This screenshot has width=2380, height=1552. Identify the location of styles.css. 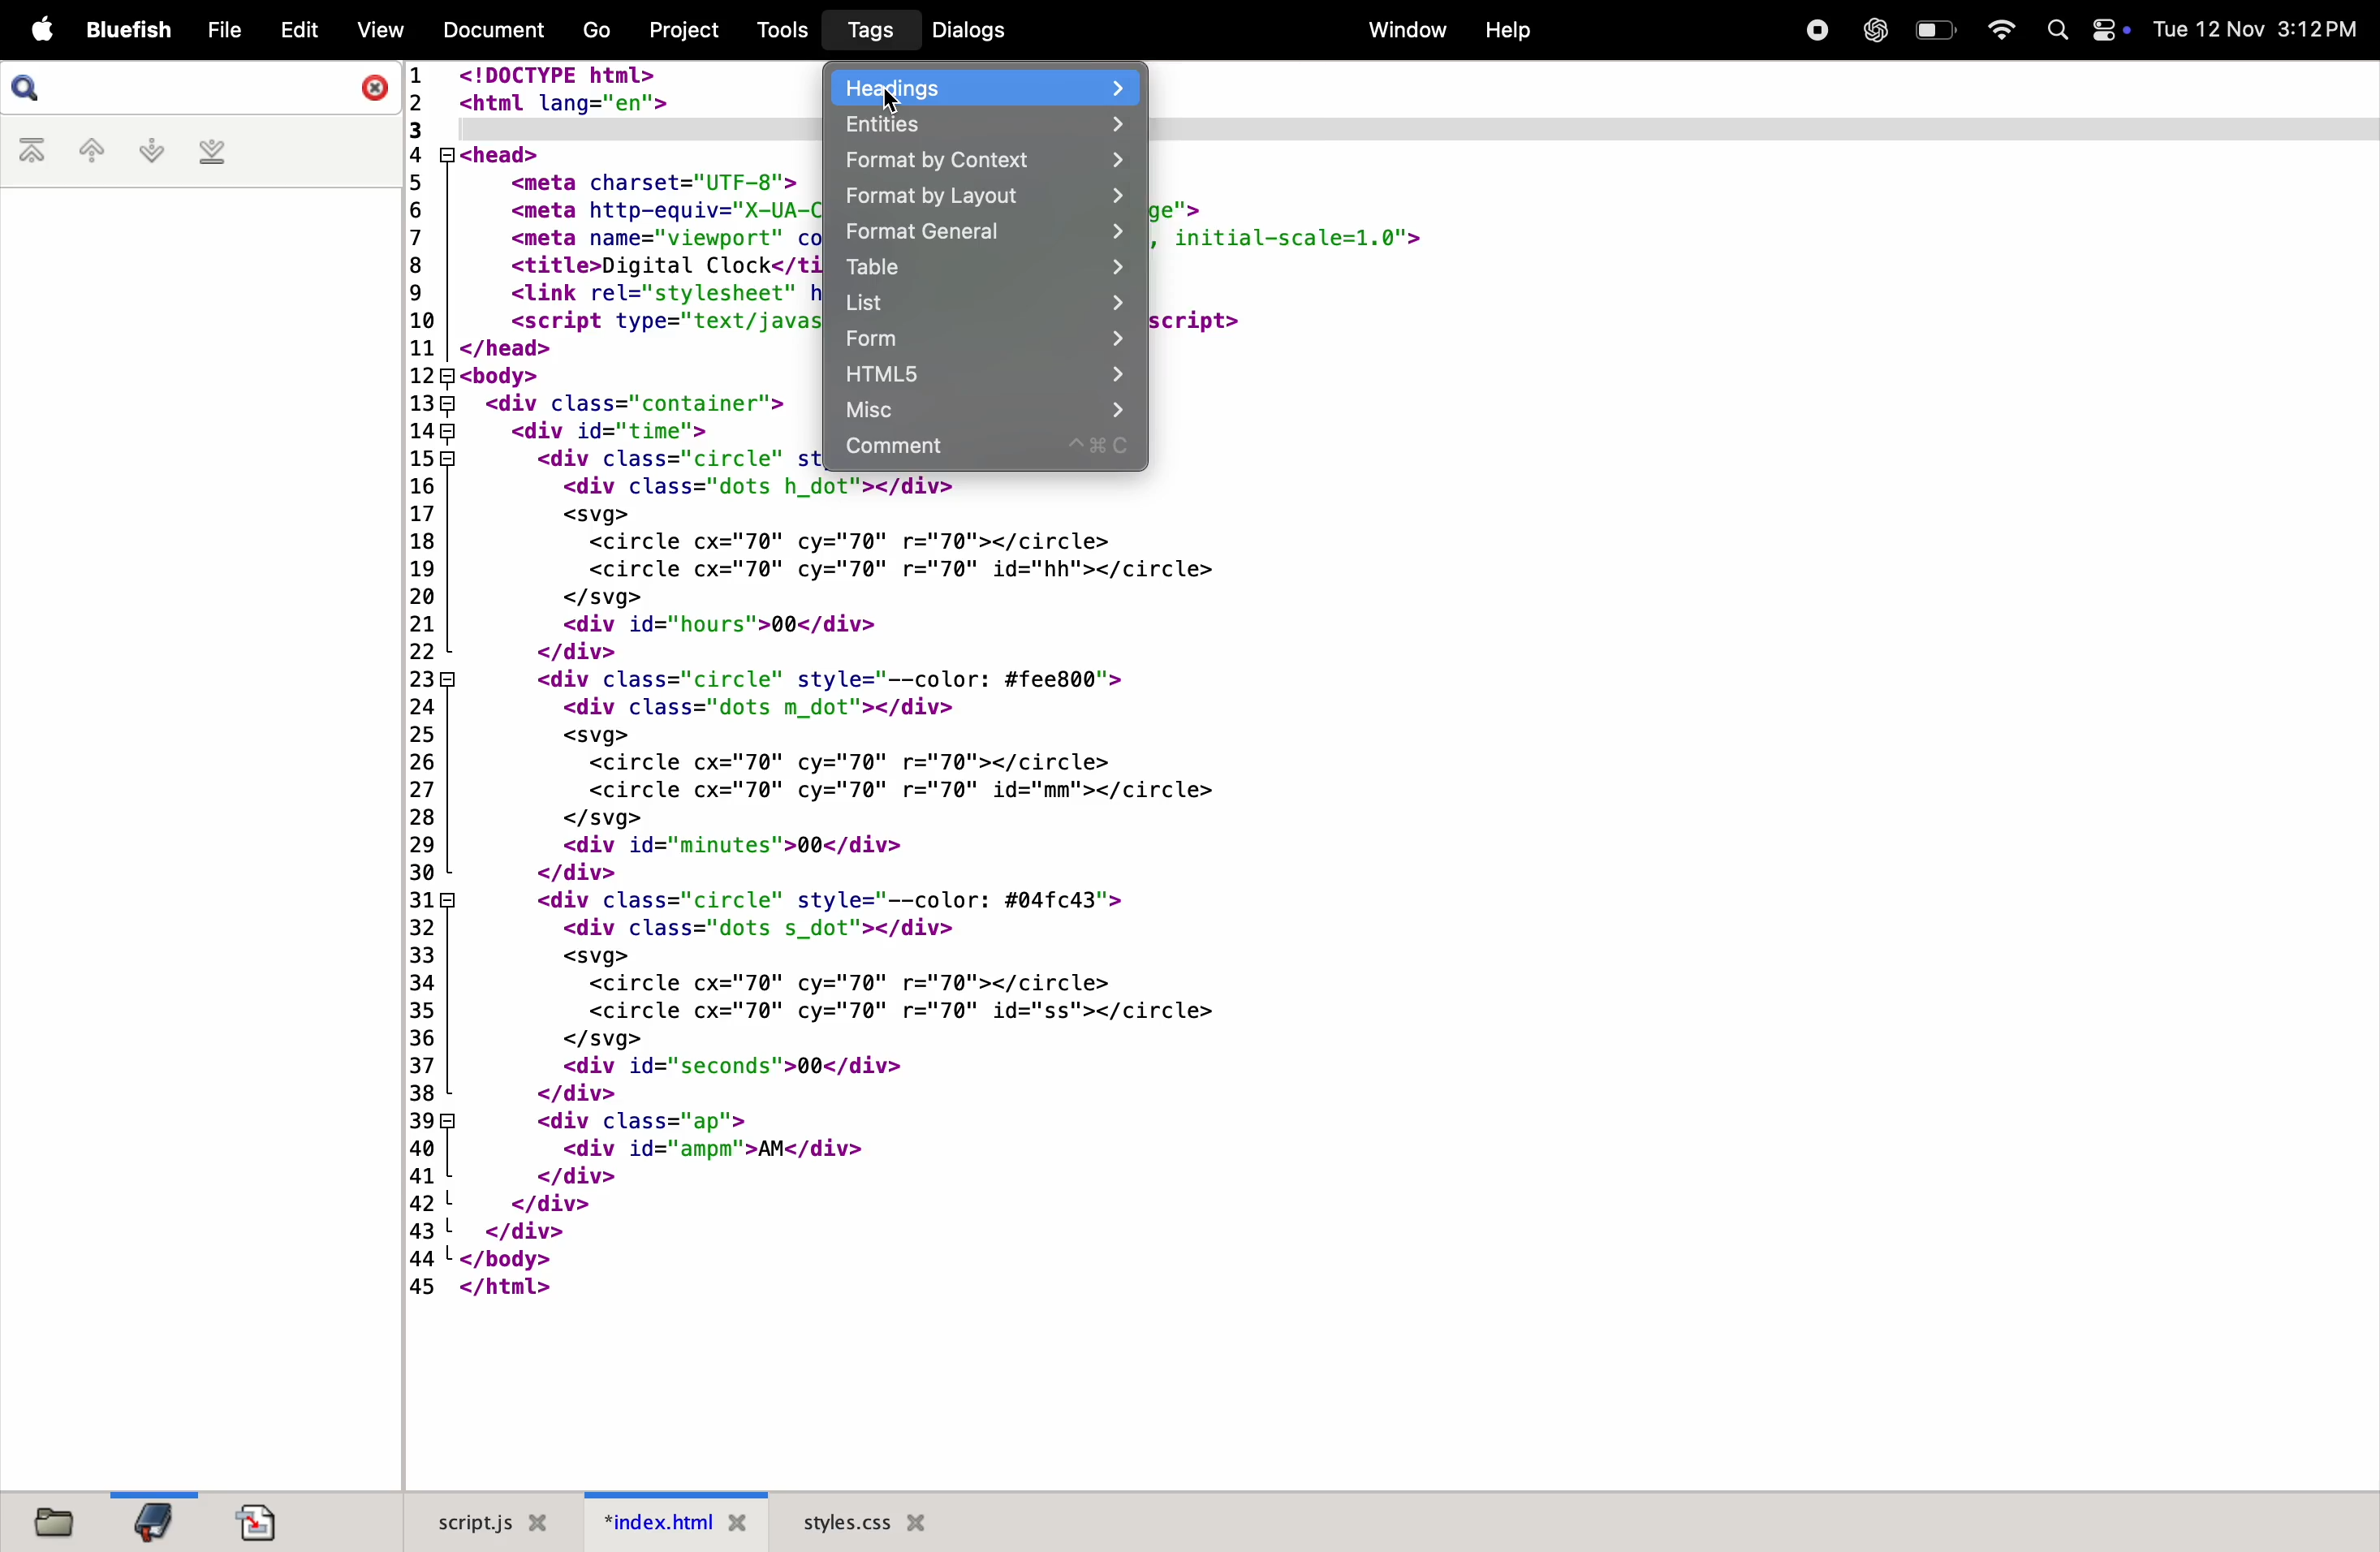
(865, 1521).